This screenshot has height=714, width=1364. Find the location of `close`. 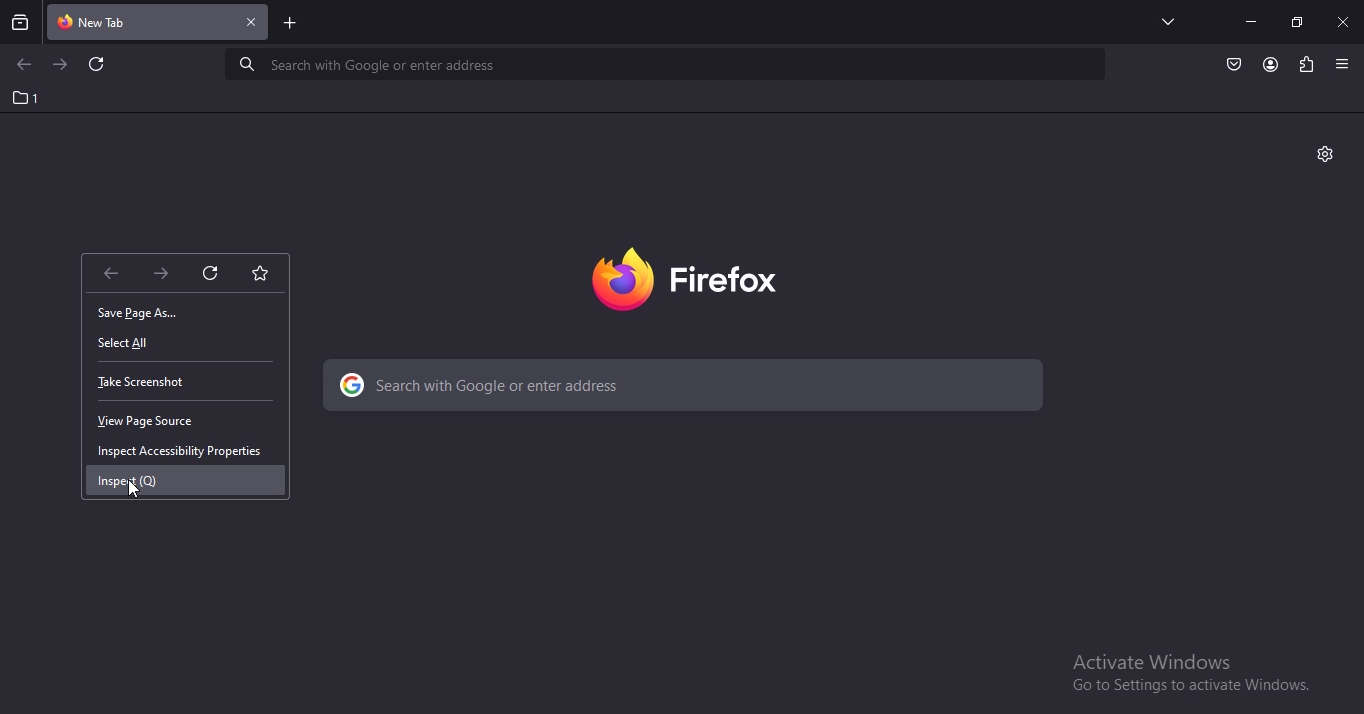

close is located at coordinates (1344, 21).